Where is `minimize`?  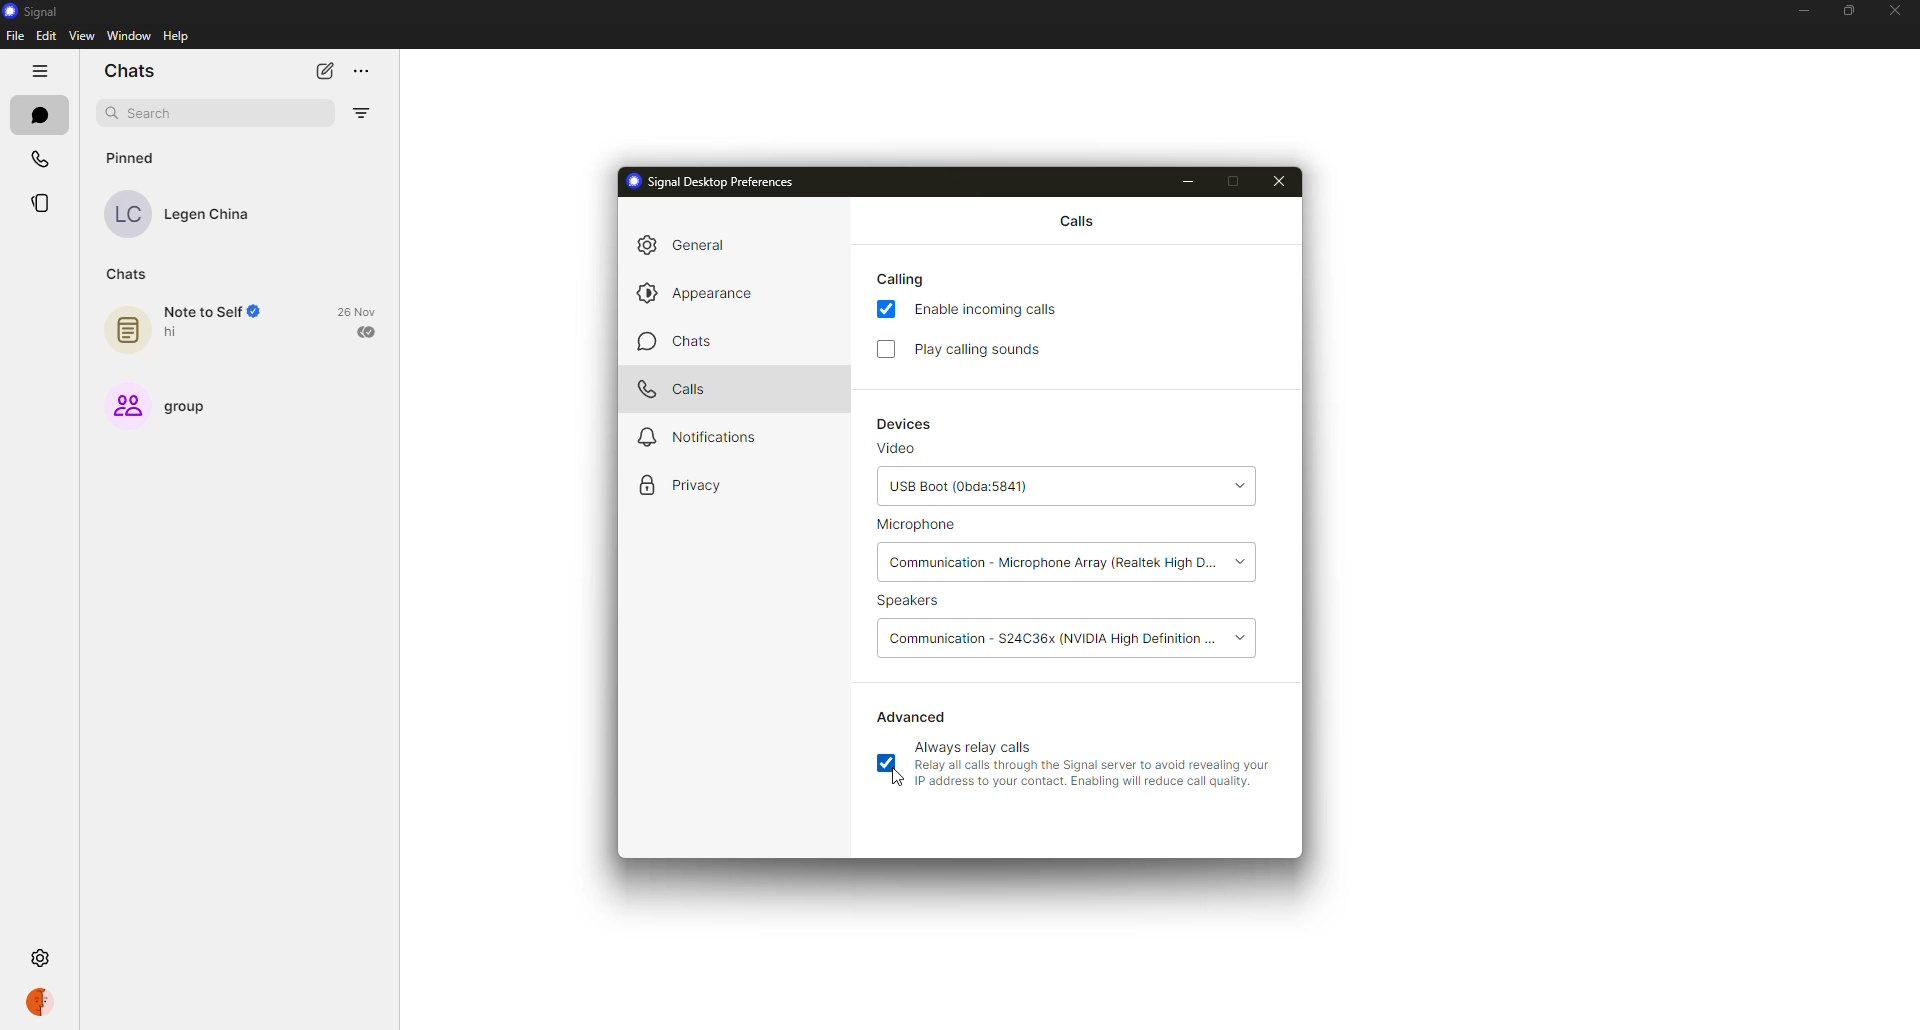 minimize is located at coordinates (1185, 182).